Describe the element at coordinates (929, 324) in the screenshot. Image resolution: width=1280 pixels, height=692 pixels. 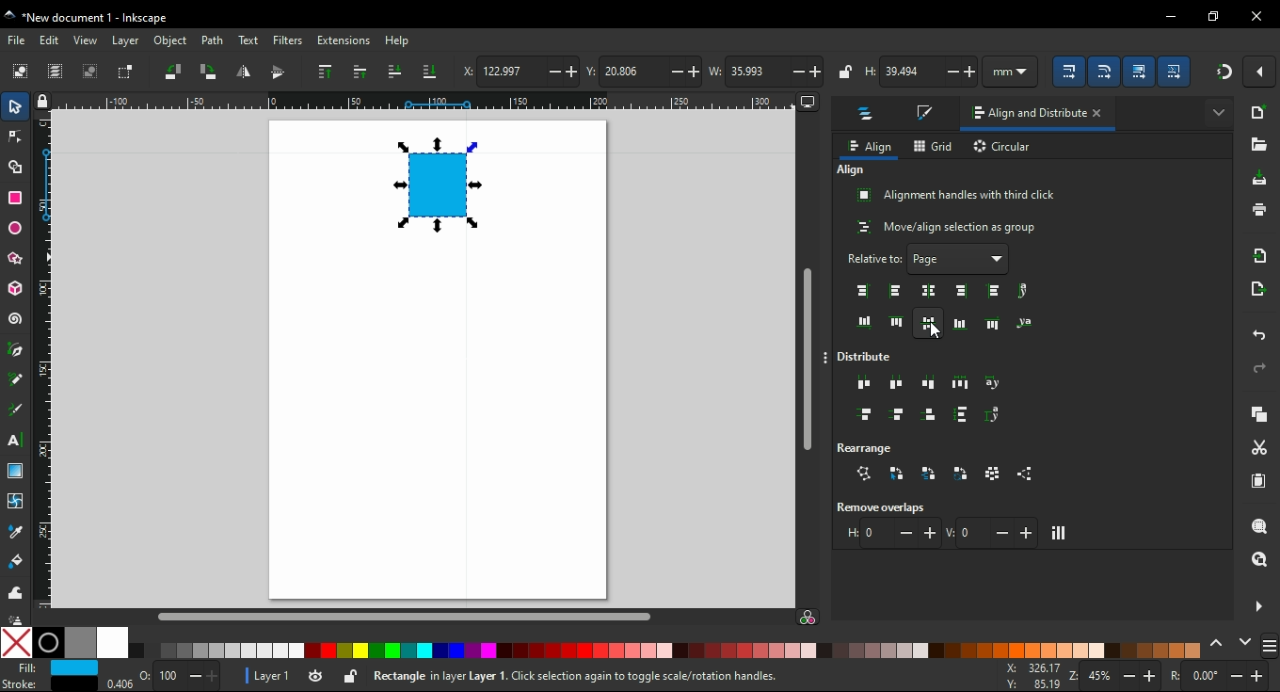
I see `align bottom edges` at that location.